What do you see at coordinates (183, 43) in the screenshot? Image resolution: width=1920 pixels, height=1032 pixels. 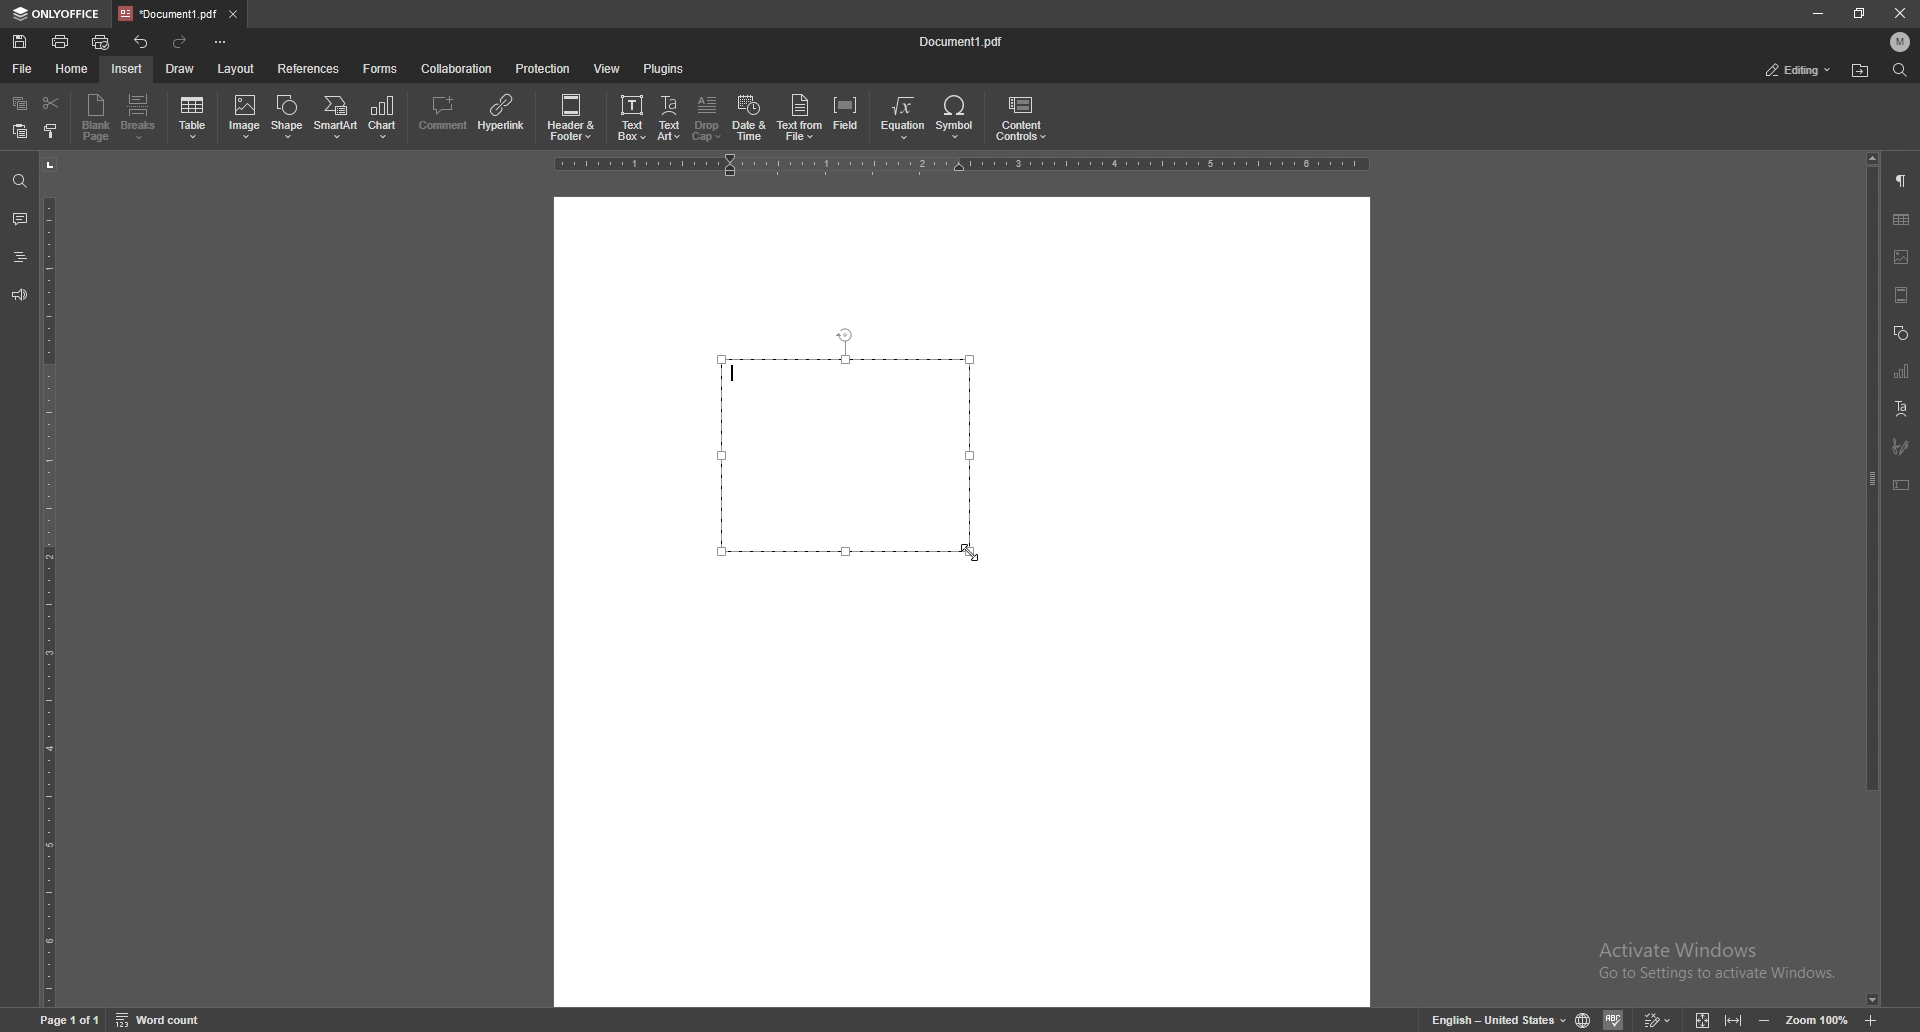 I see `redo` at bounding box center [183, 43].